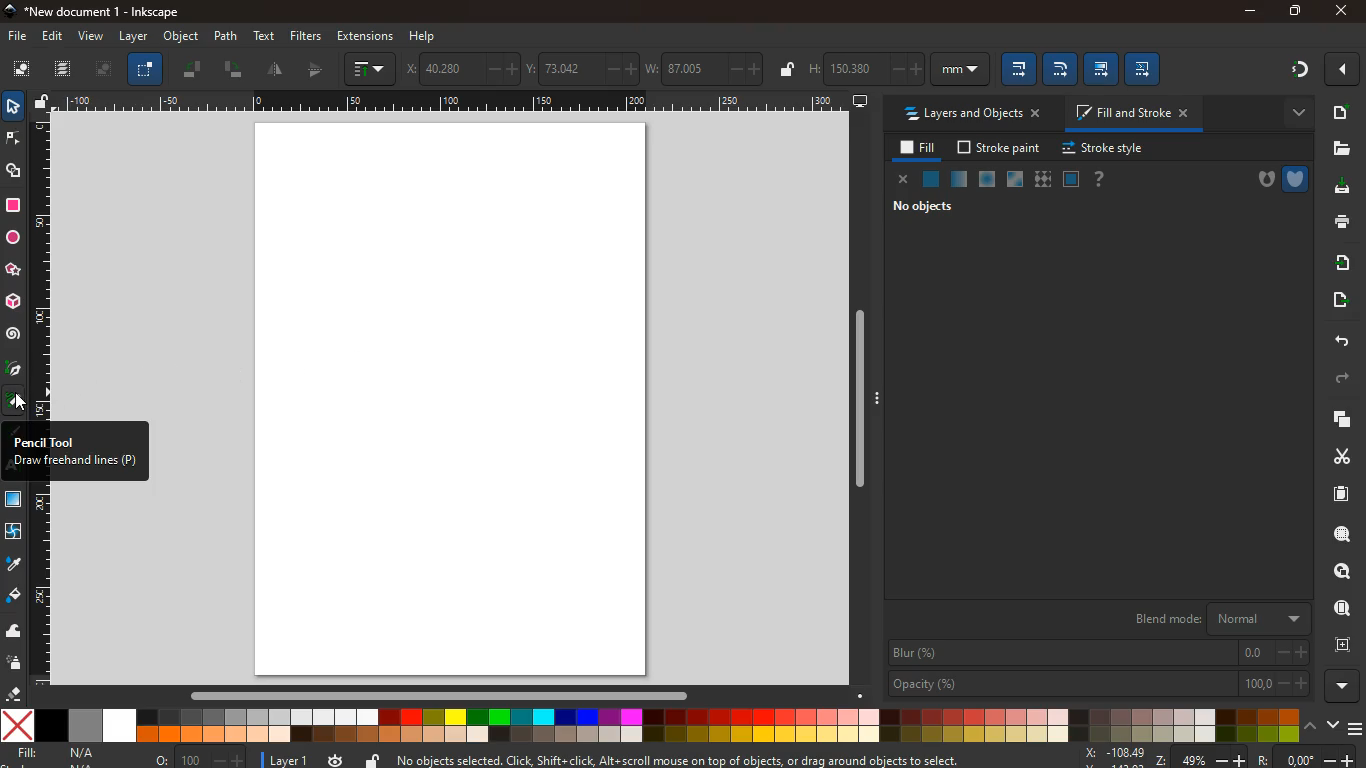 The width and height of the screenshot is (1366, 768). What do you see at coordinates (15, 170) in the screenshot?
I see `shape` at bounding box center [15, 170].